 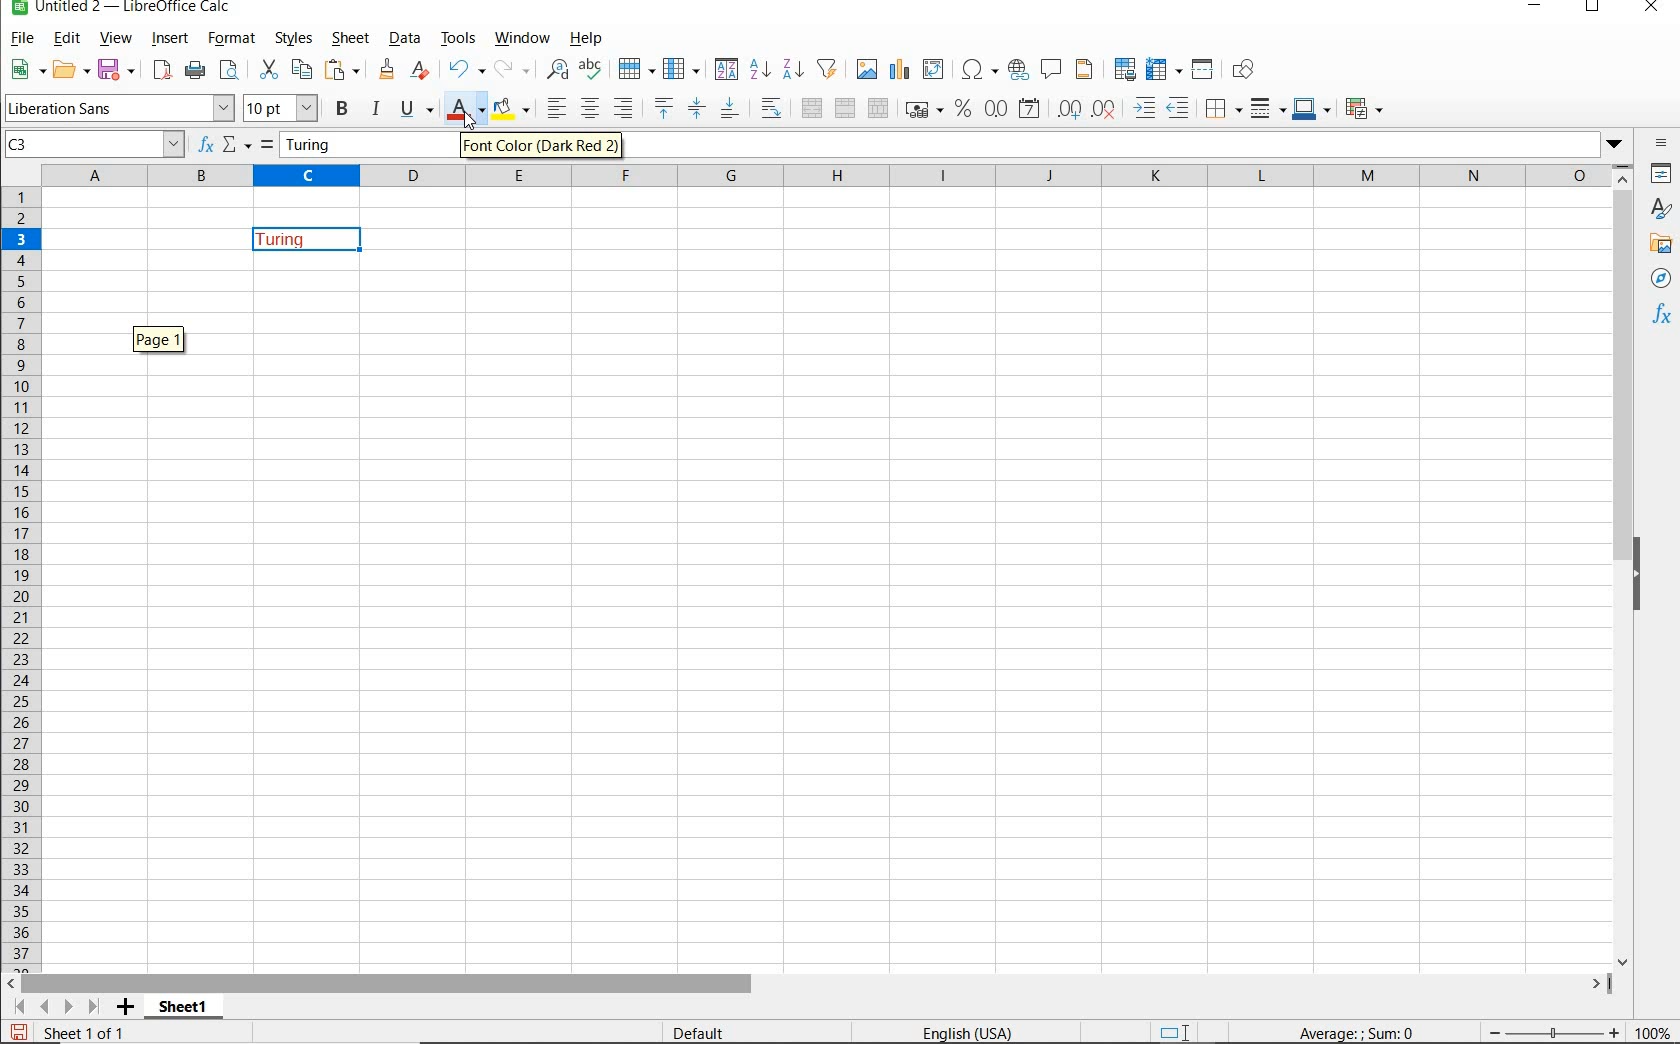 What do you see at coordinates (1663, 146) in the screenshot?
I see `SIDEBAR SETTINGS` at bounding box center [1663, 146].